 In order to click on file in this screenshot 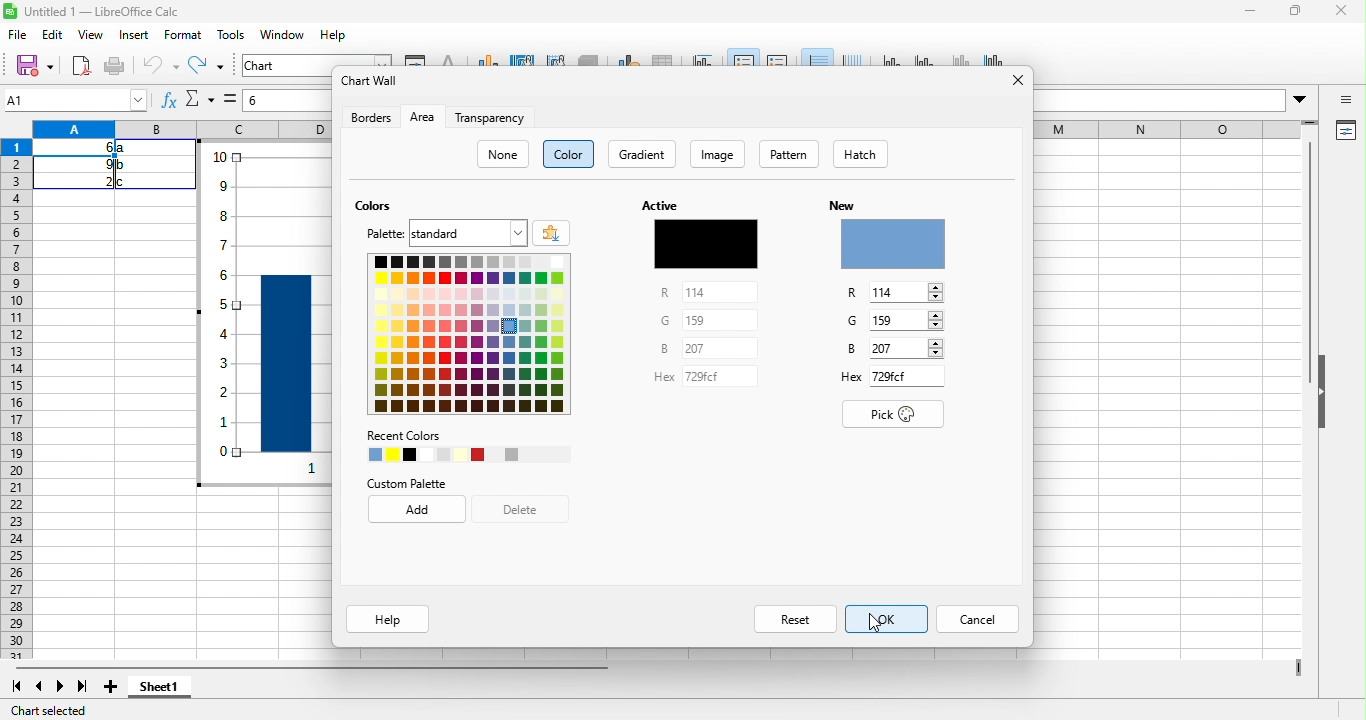, I will do `click(20, 35)`.